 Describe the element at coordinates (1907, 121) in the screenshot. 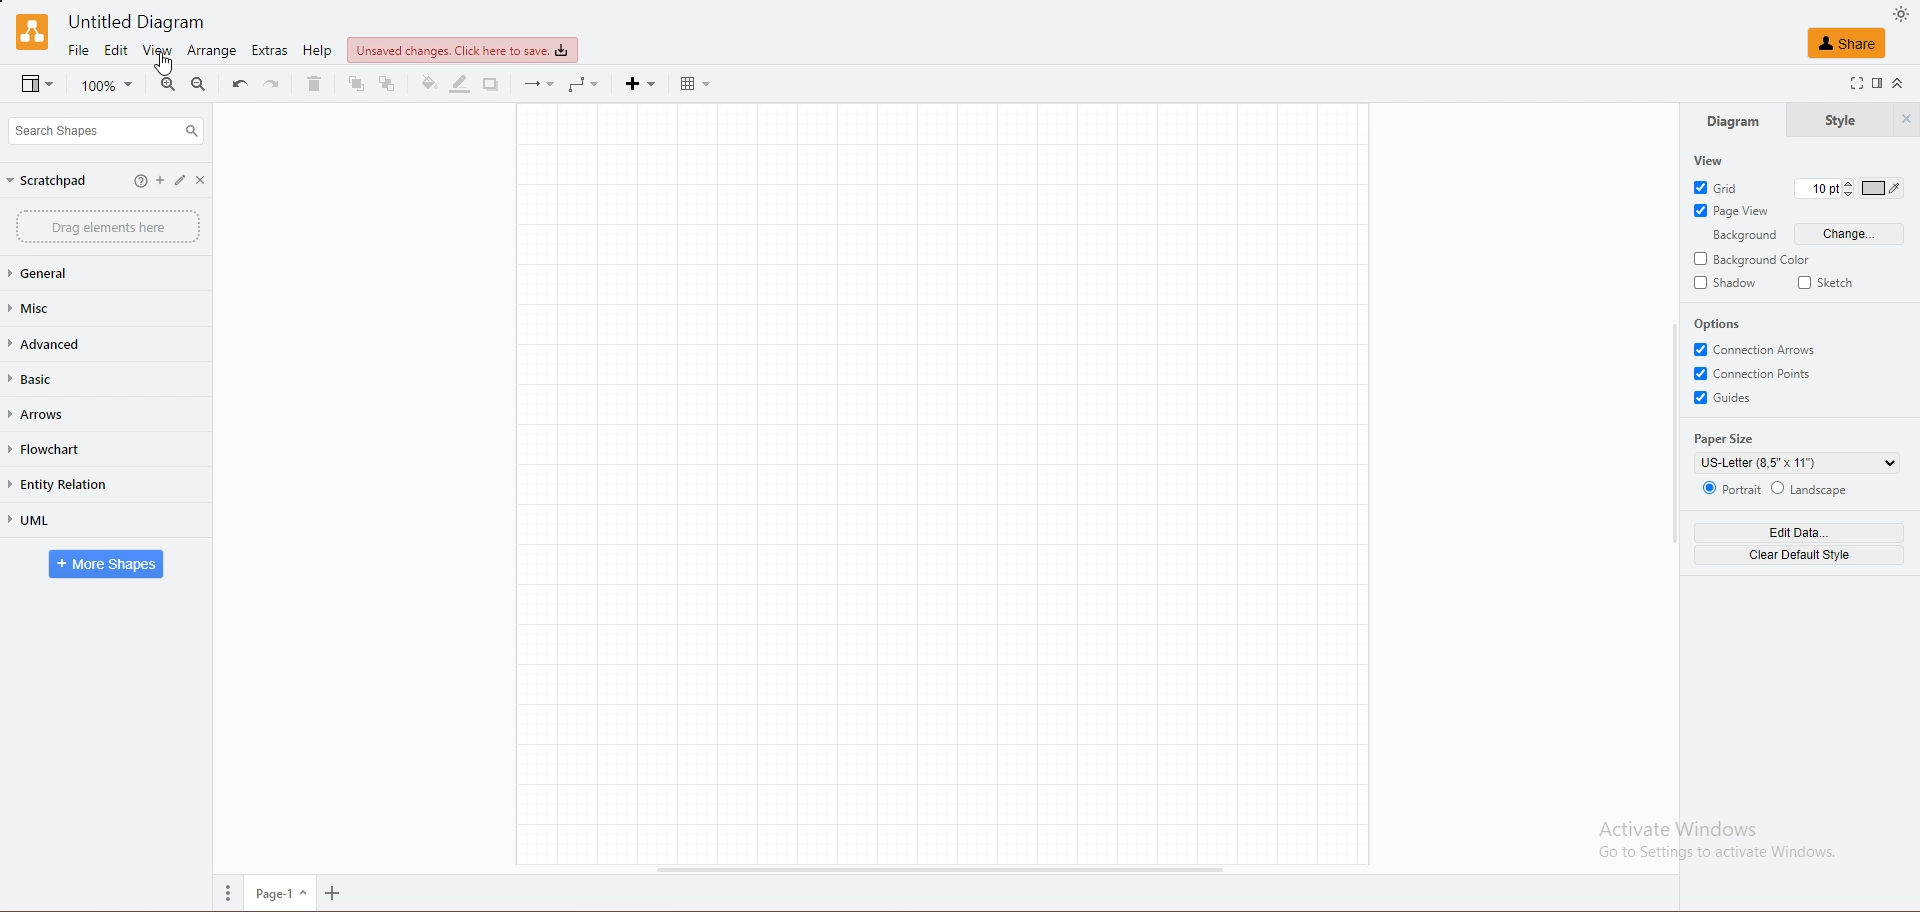

I see `hide` at that location.